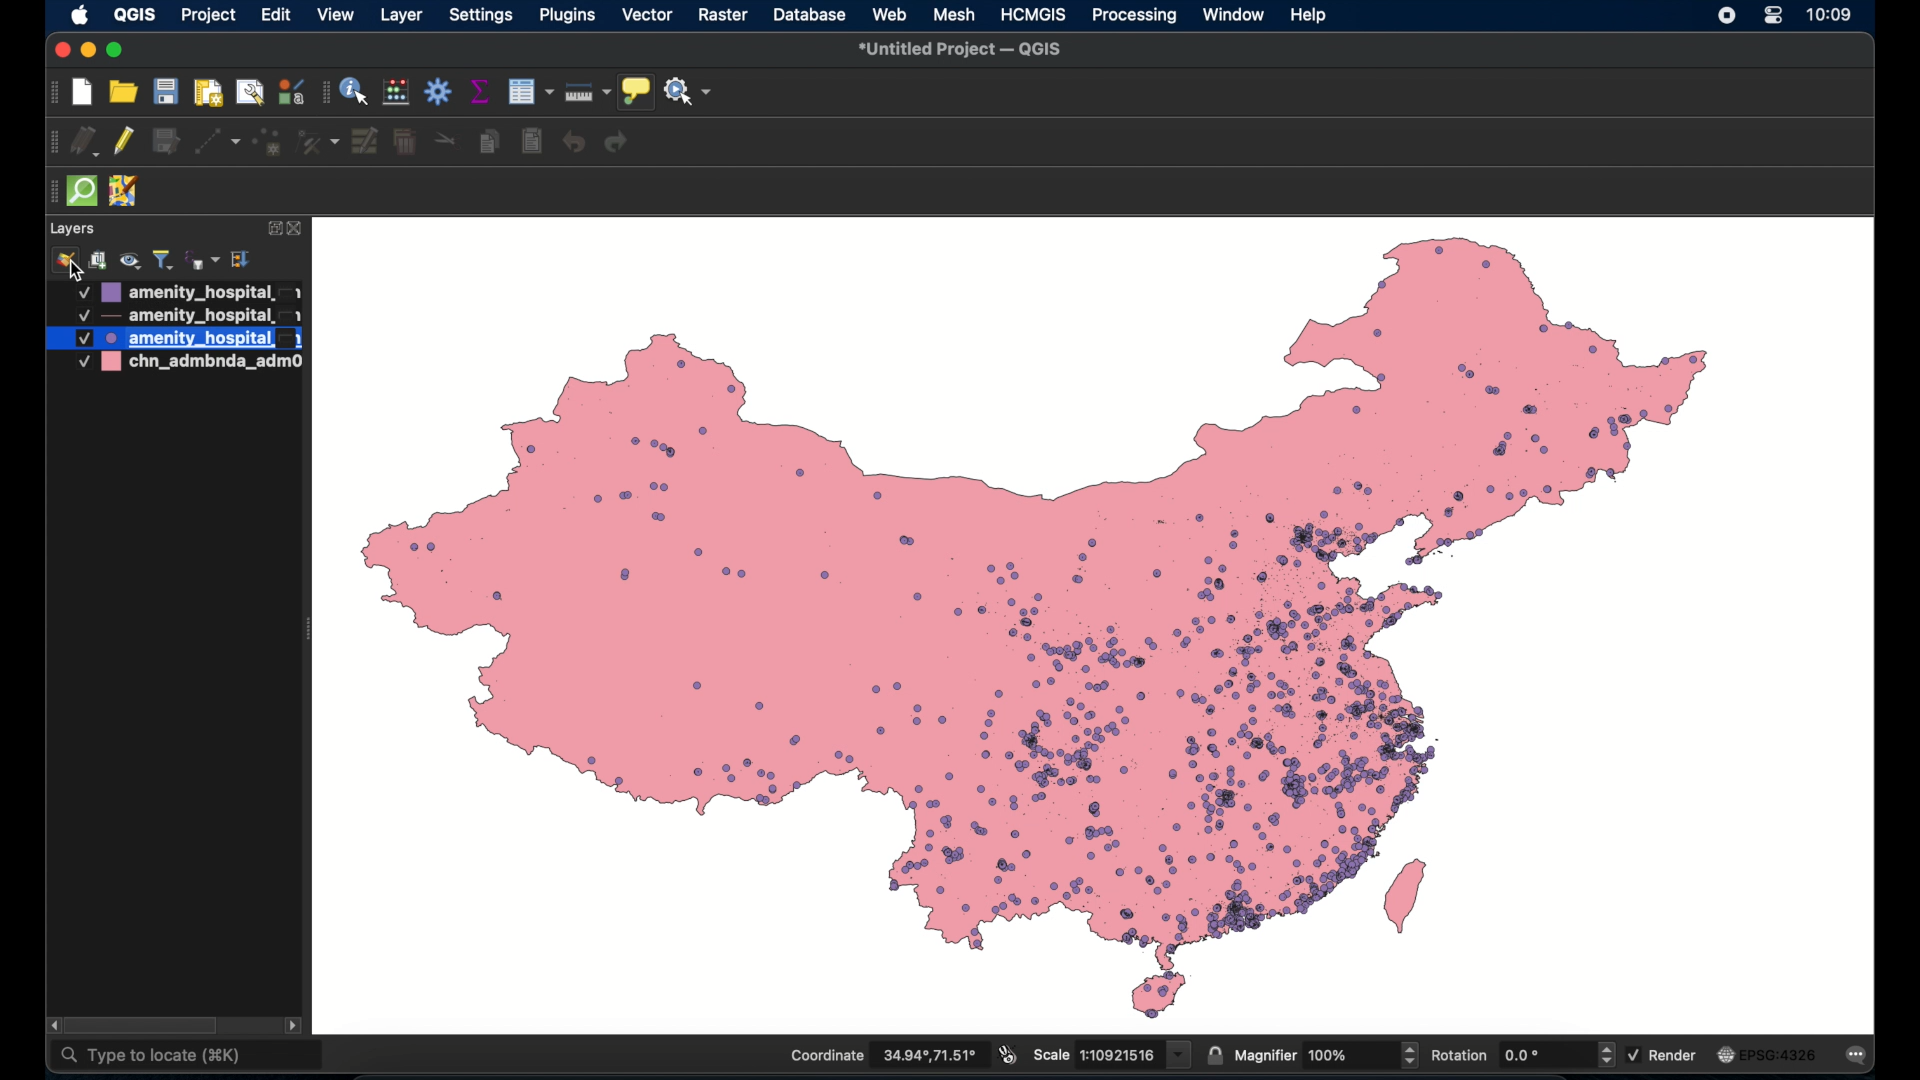  Describe the element at coordinates (956, 51) in the screenshot. I see `untitled project - QGIS` at that location.